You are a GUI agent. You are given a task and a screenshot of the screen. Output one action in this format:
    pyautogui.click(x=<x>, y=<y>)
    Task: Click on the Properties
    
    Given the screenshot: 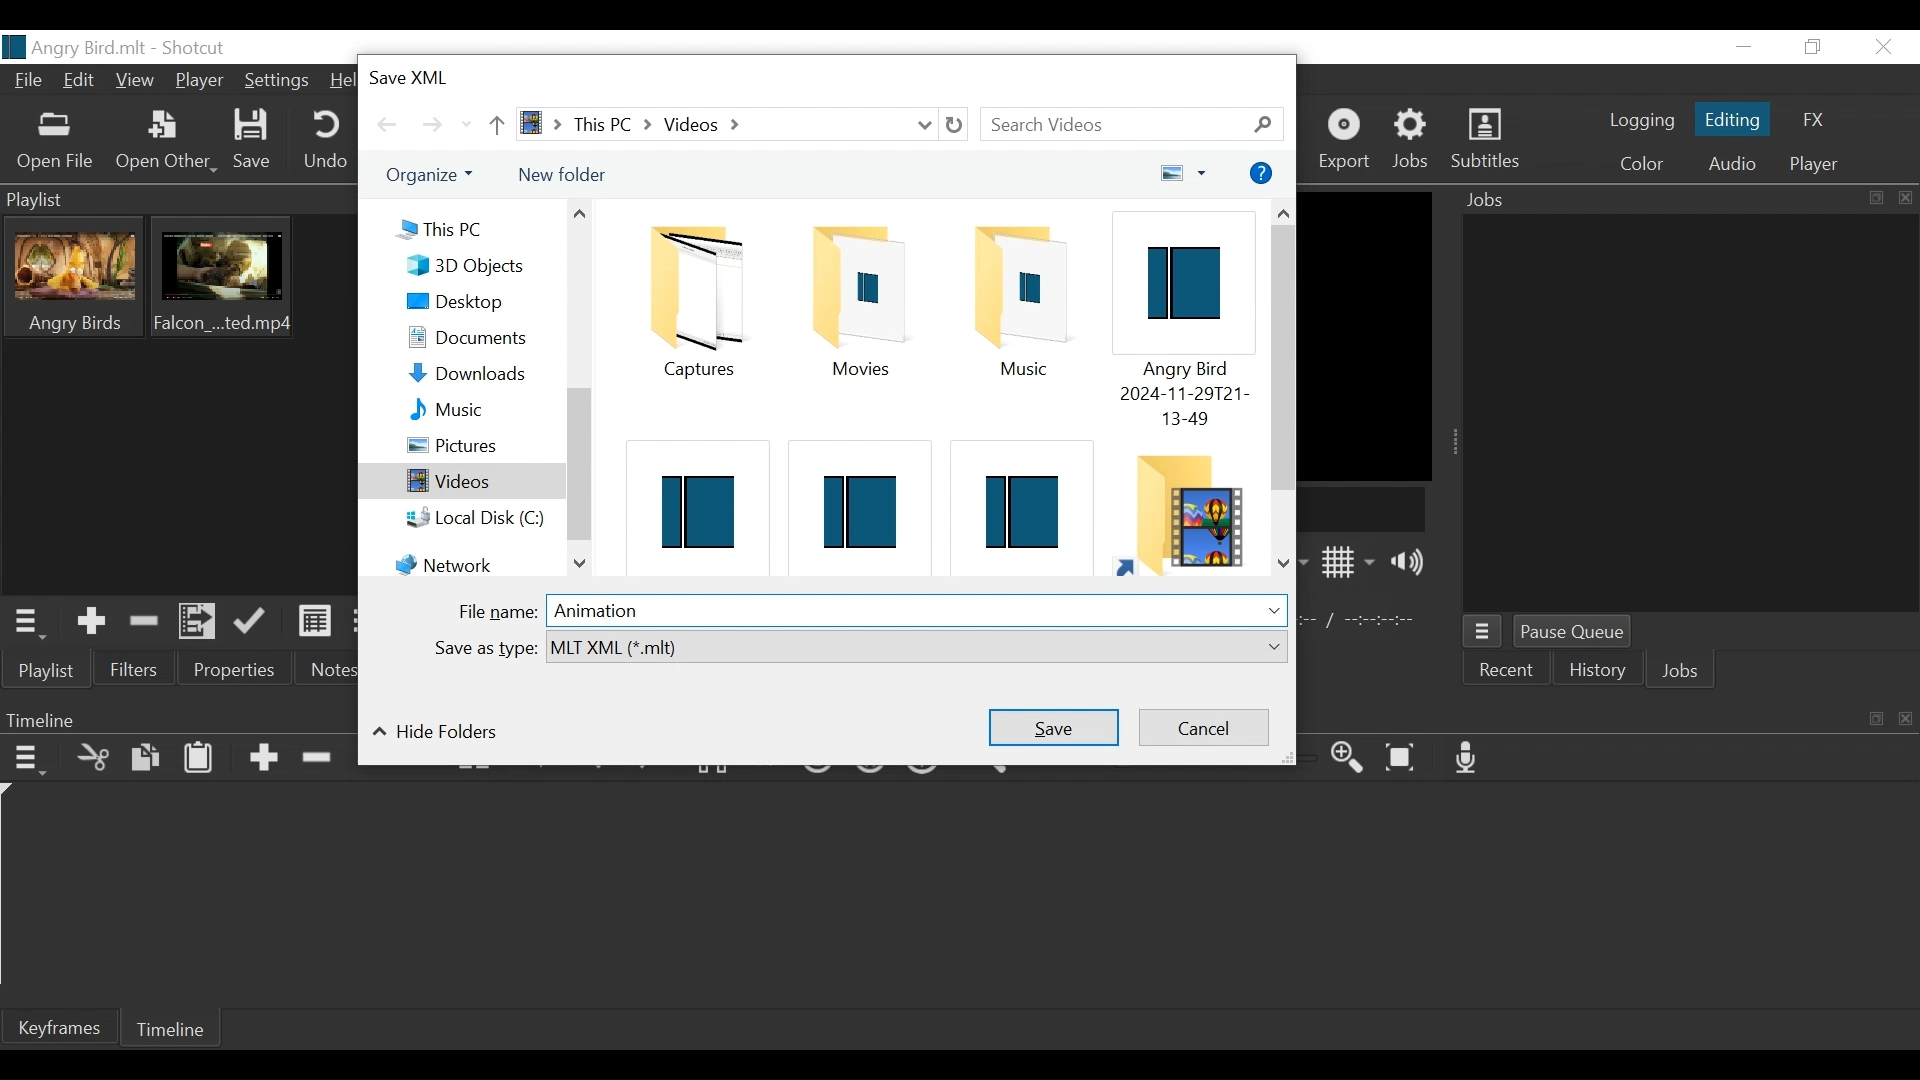 What is the action you would take?
    pyautogui.click(x=235, y=672)
    